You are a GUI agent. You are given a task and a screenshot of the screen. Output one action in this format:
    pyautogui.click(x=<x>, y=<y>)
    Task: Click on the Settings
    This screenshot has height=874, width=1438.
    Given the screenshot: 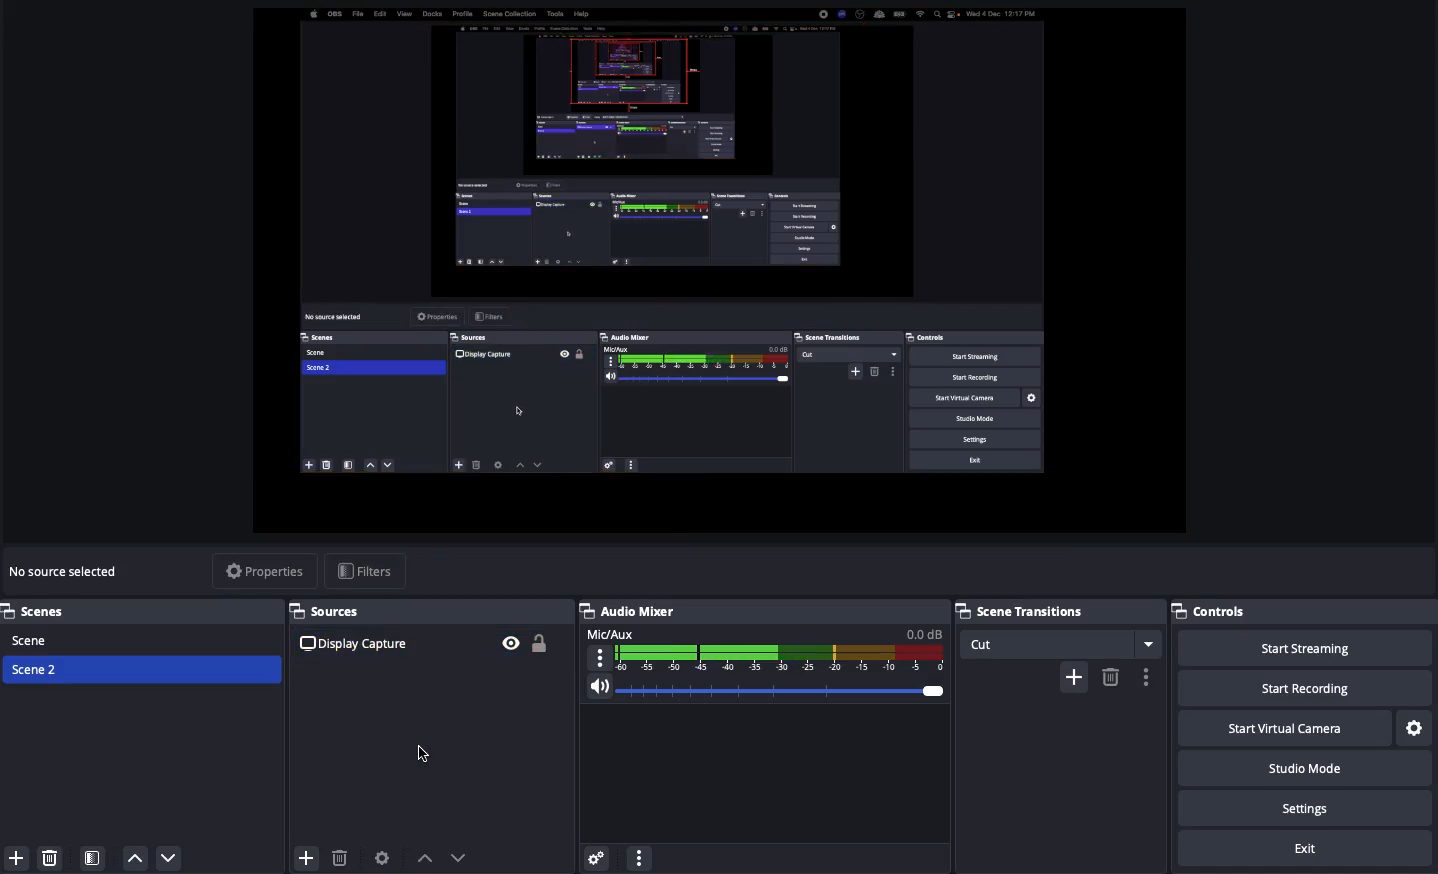 What is the action you would take?
    pyautogui.click(x=1413, y=725)
    